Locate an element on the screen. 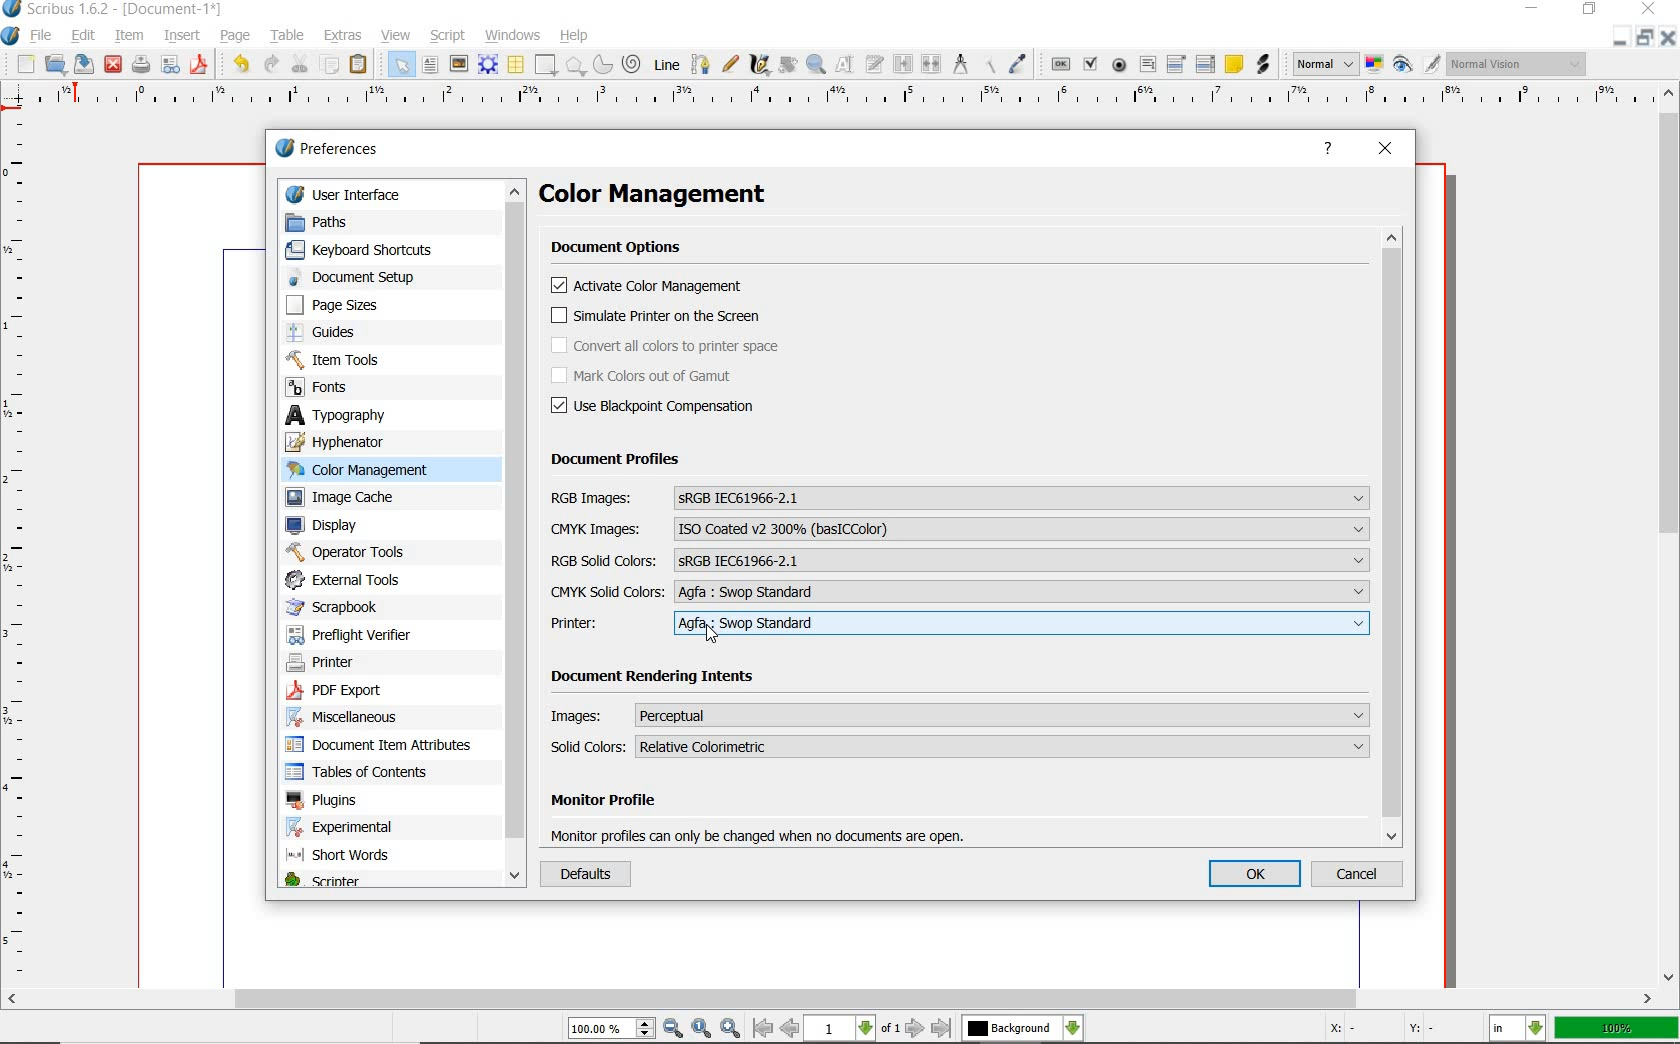  page is located at coordinates (237, 37).